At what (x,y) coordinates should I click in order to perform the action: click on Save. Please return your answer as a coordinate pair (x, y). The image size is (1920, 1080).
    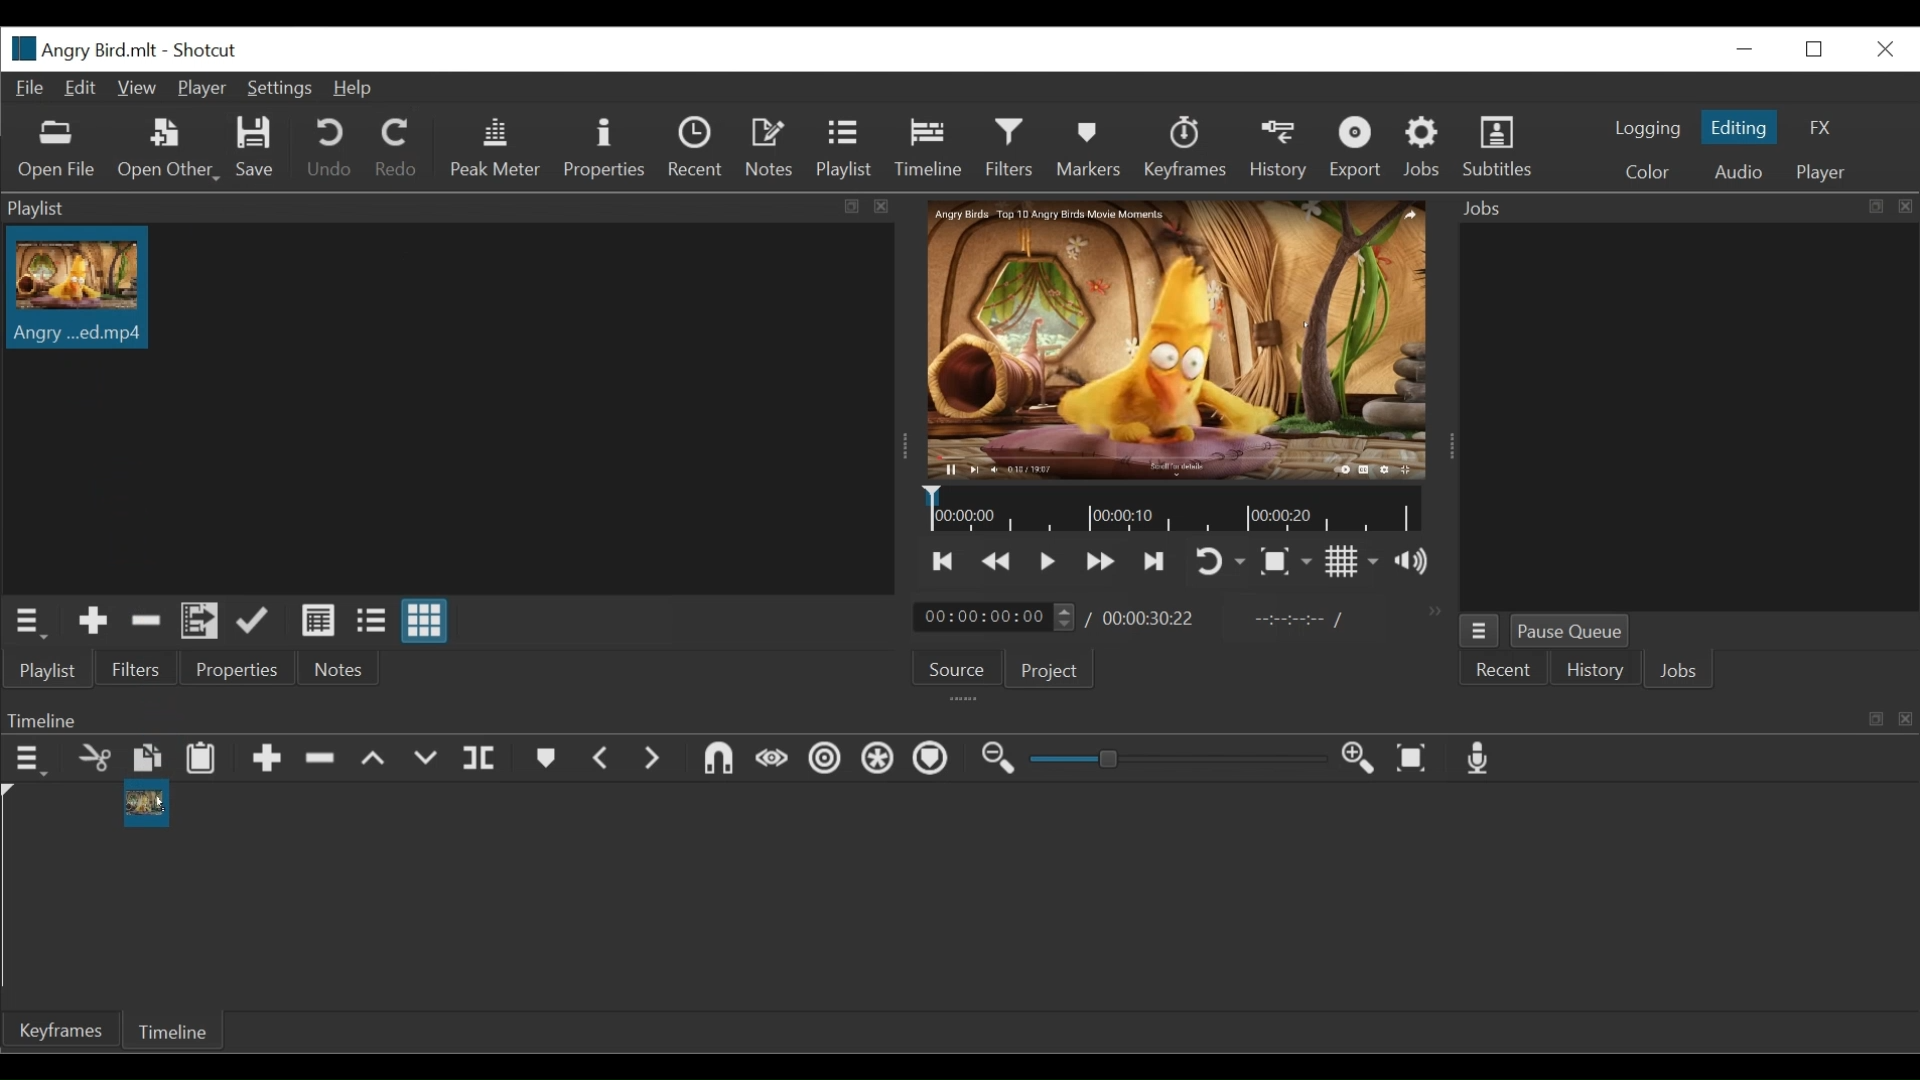
    Looking at the image, I should click on (253, 147).